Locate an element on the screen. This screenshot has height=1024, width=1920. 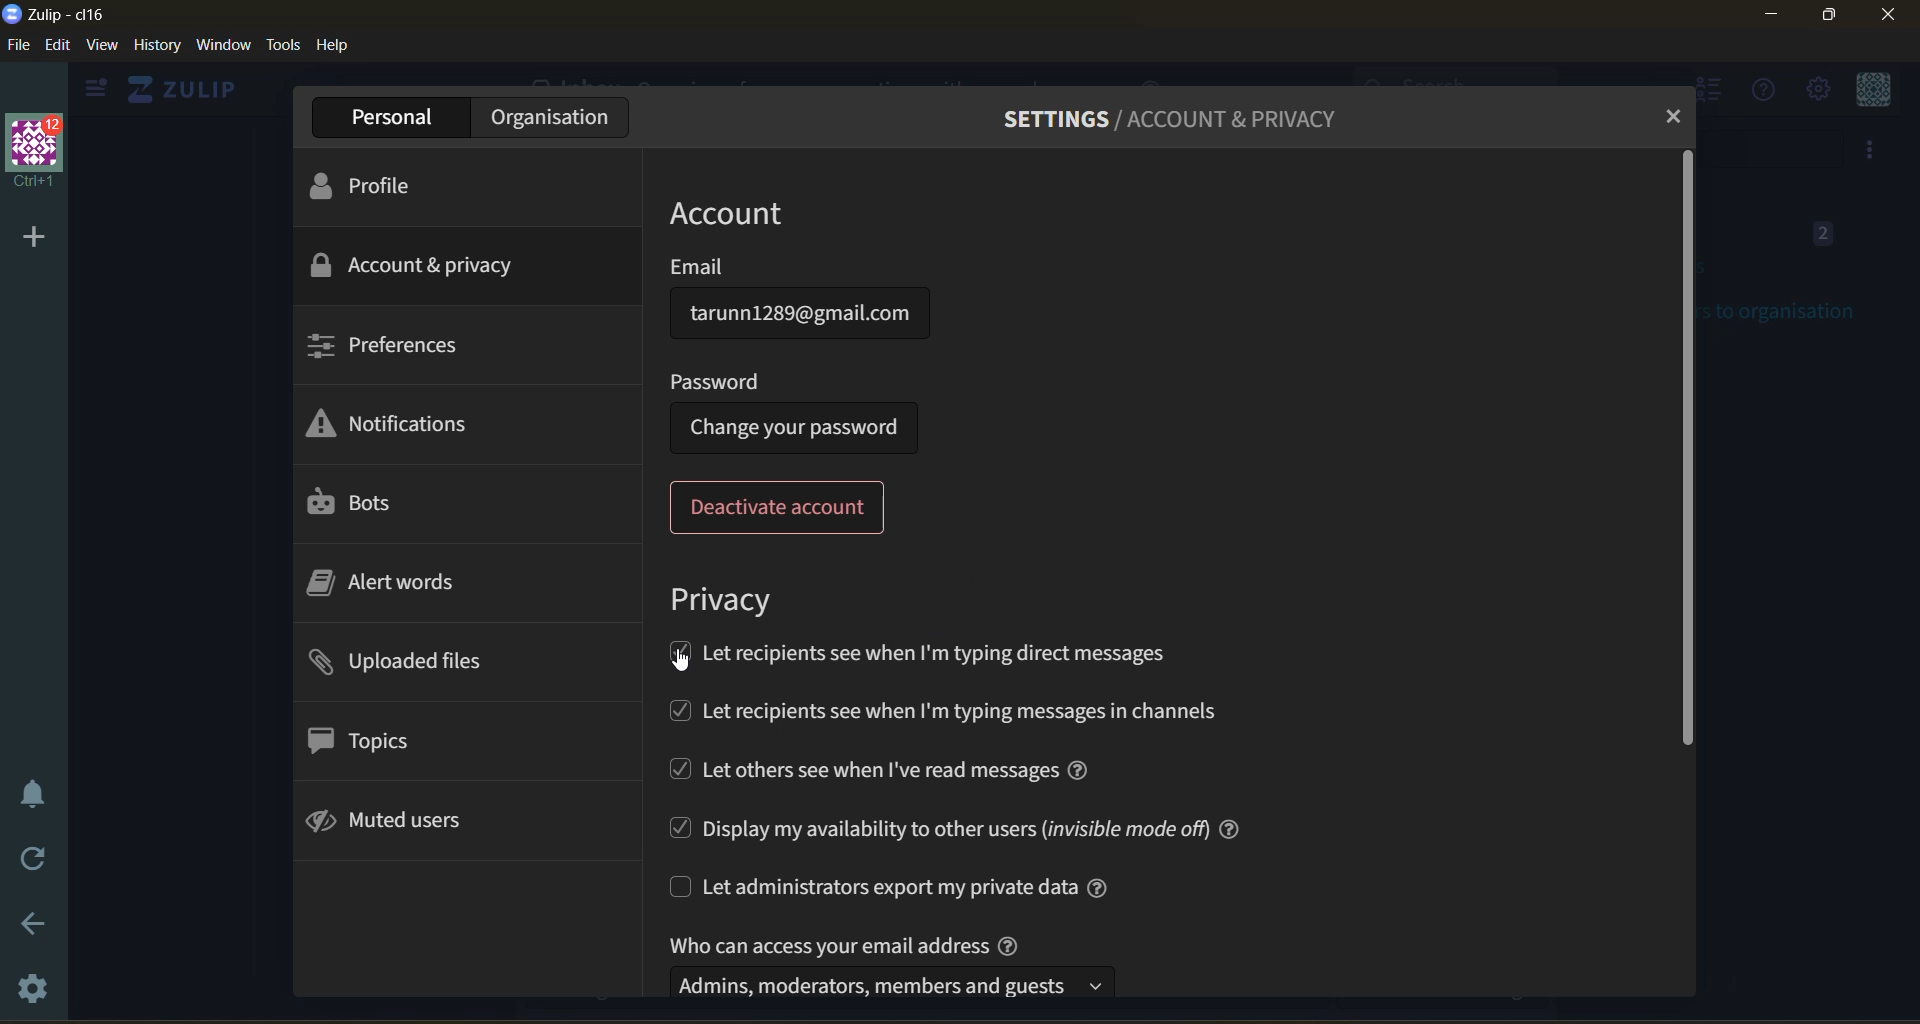
help is located at coordinates (333, 46).